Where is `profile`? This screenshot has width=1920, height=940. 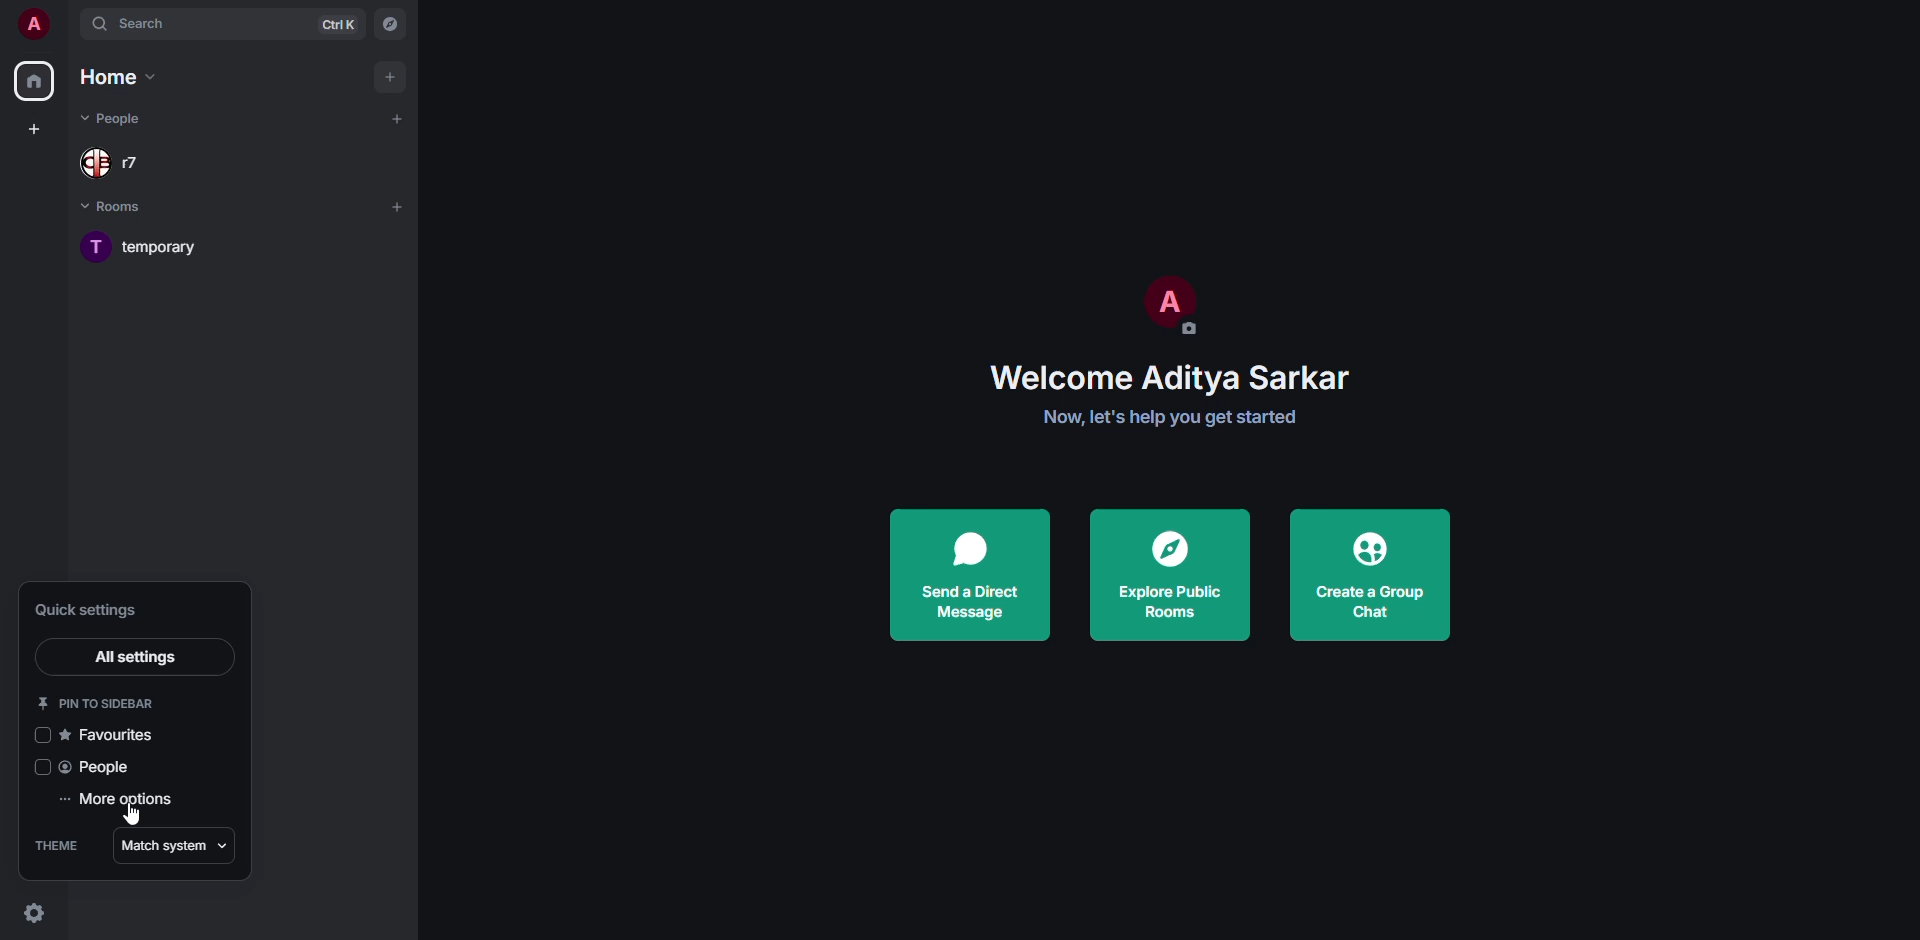 profile is located at coordinates (33, 24).